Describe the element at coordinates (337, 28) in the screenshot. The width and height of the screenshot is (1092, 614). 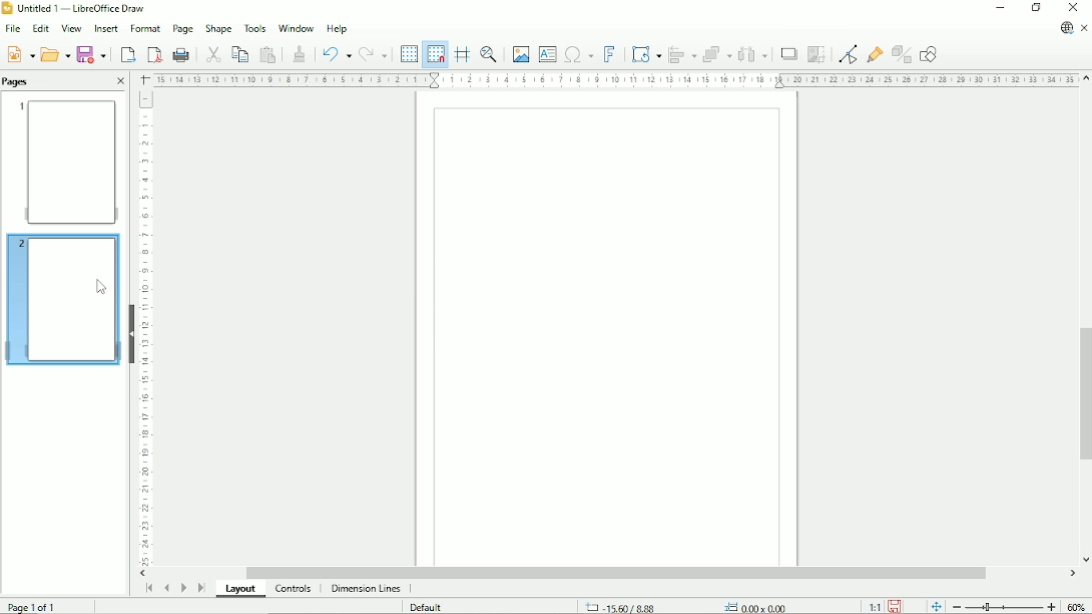
I see `Help` at that location.